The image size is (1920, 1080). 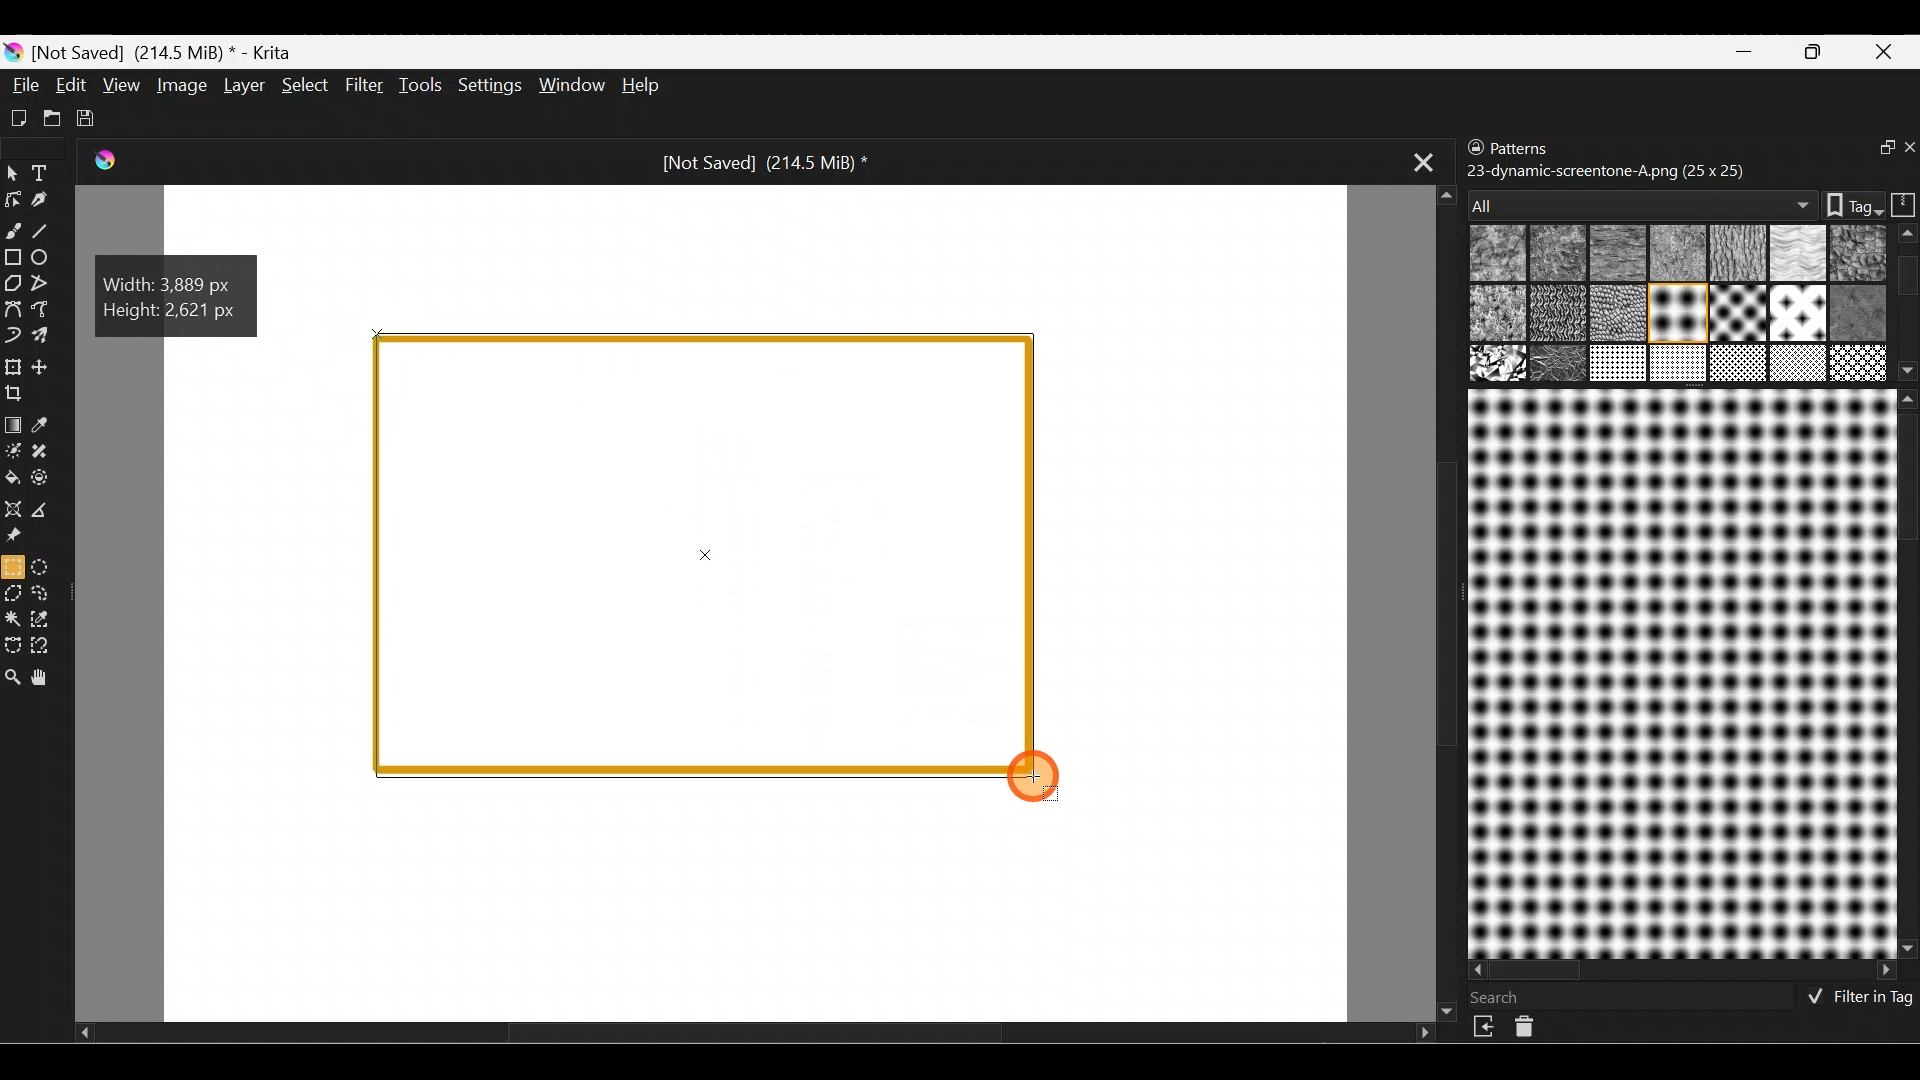 What do you see at coordinates (121, 83) in the screenshot?
I see `View` at bounding box center [121, 83].